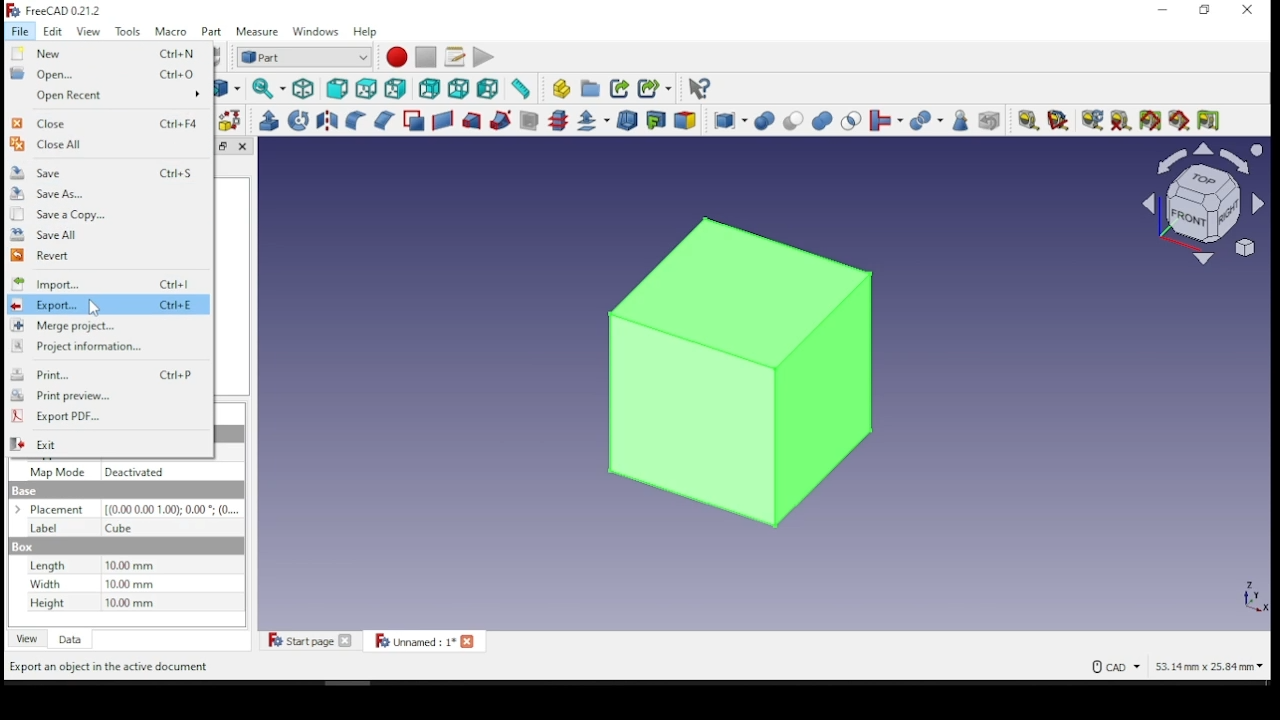  Describe the element at coordinates (104, 444) in the screenshot. I see `Exit` at that location.